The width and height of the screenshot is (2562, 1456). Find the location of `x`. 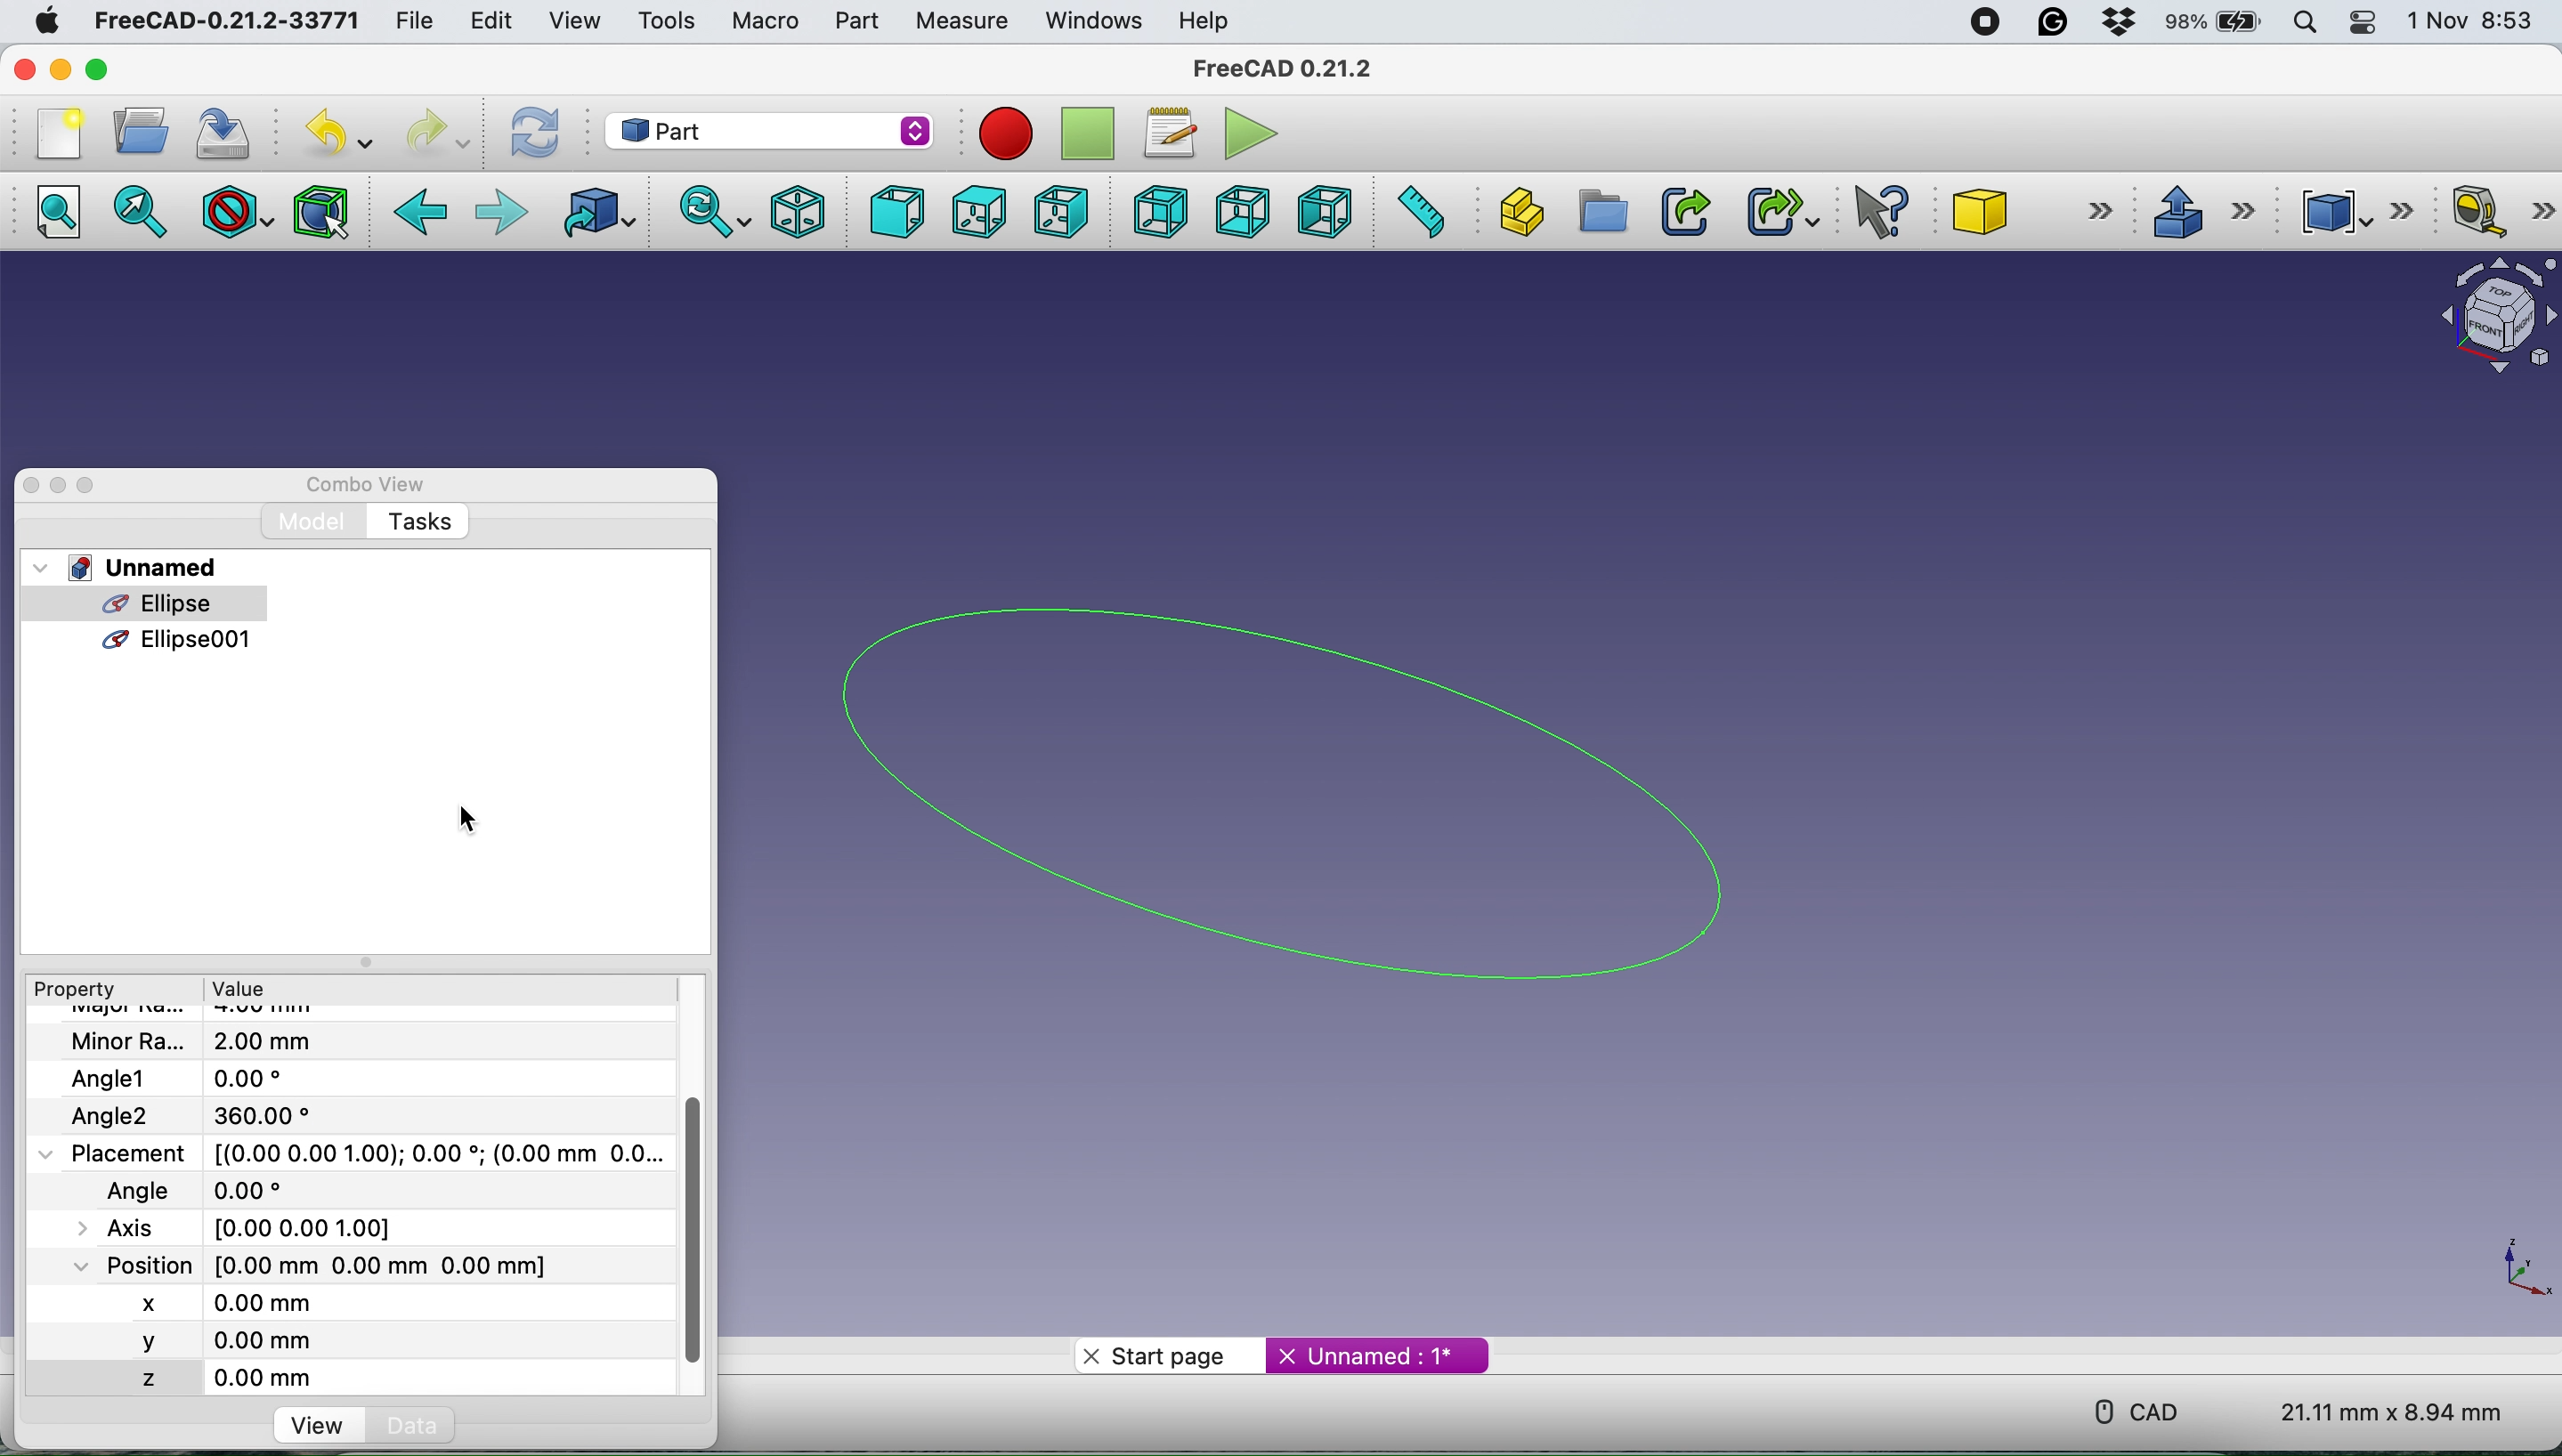

x is located at coordinates (177, 1300).